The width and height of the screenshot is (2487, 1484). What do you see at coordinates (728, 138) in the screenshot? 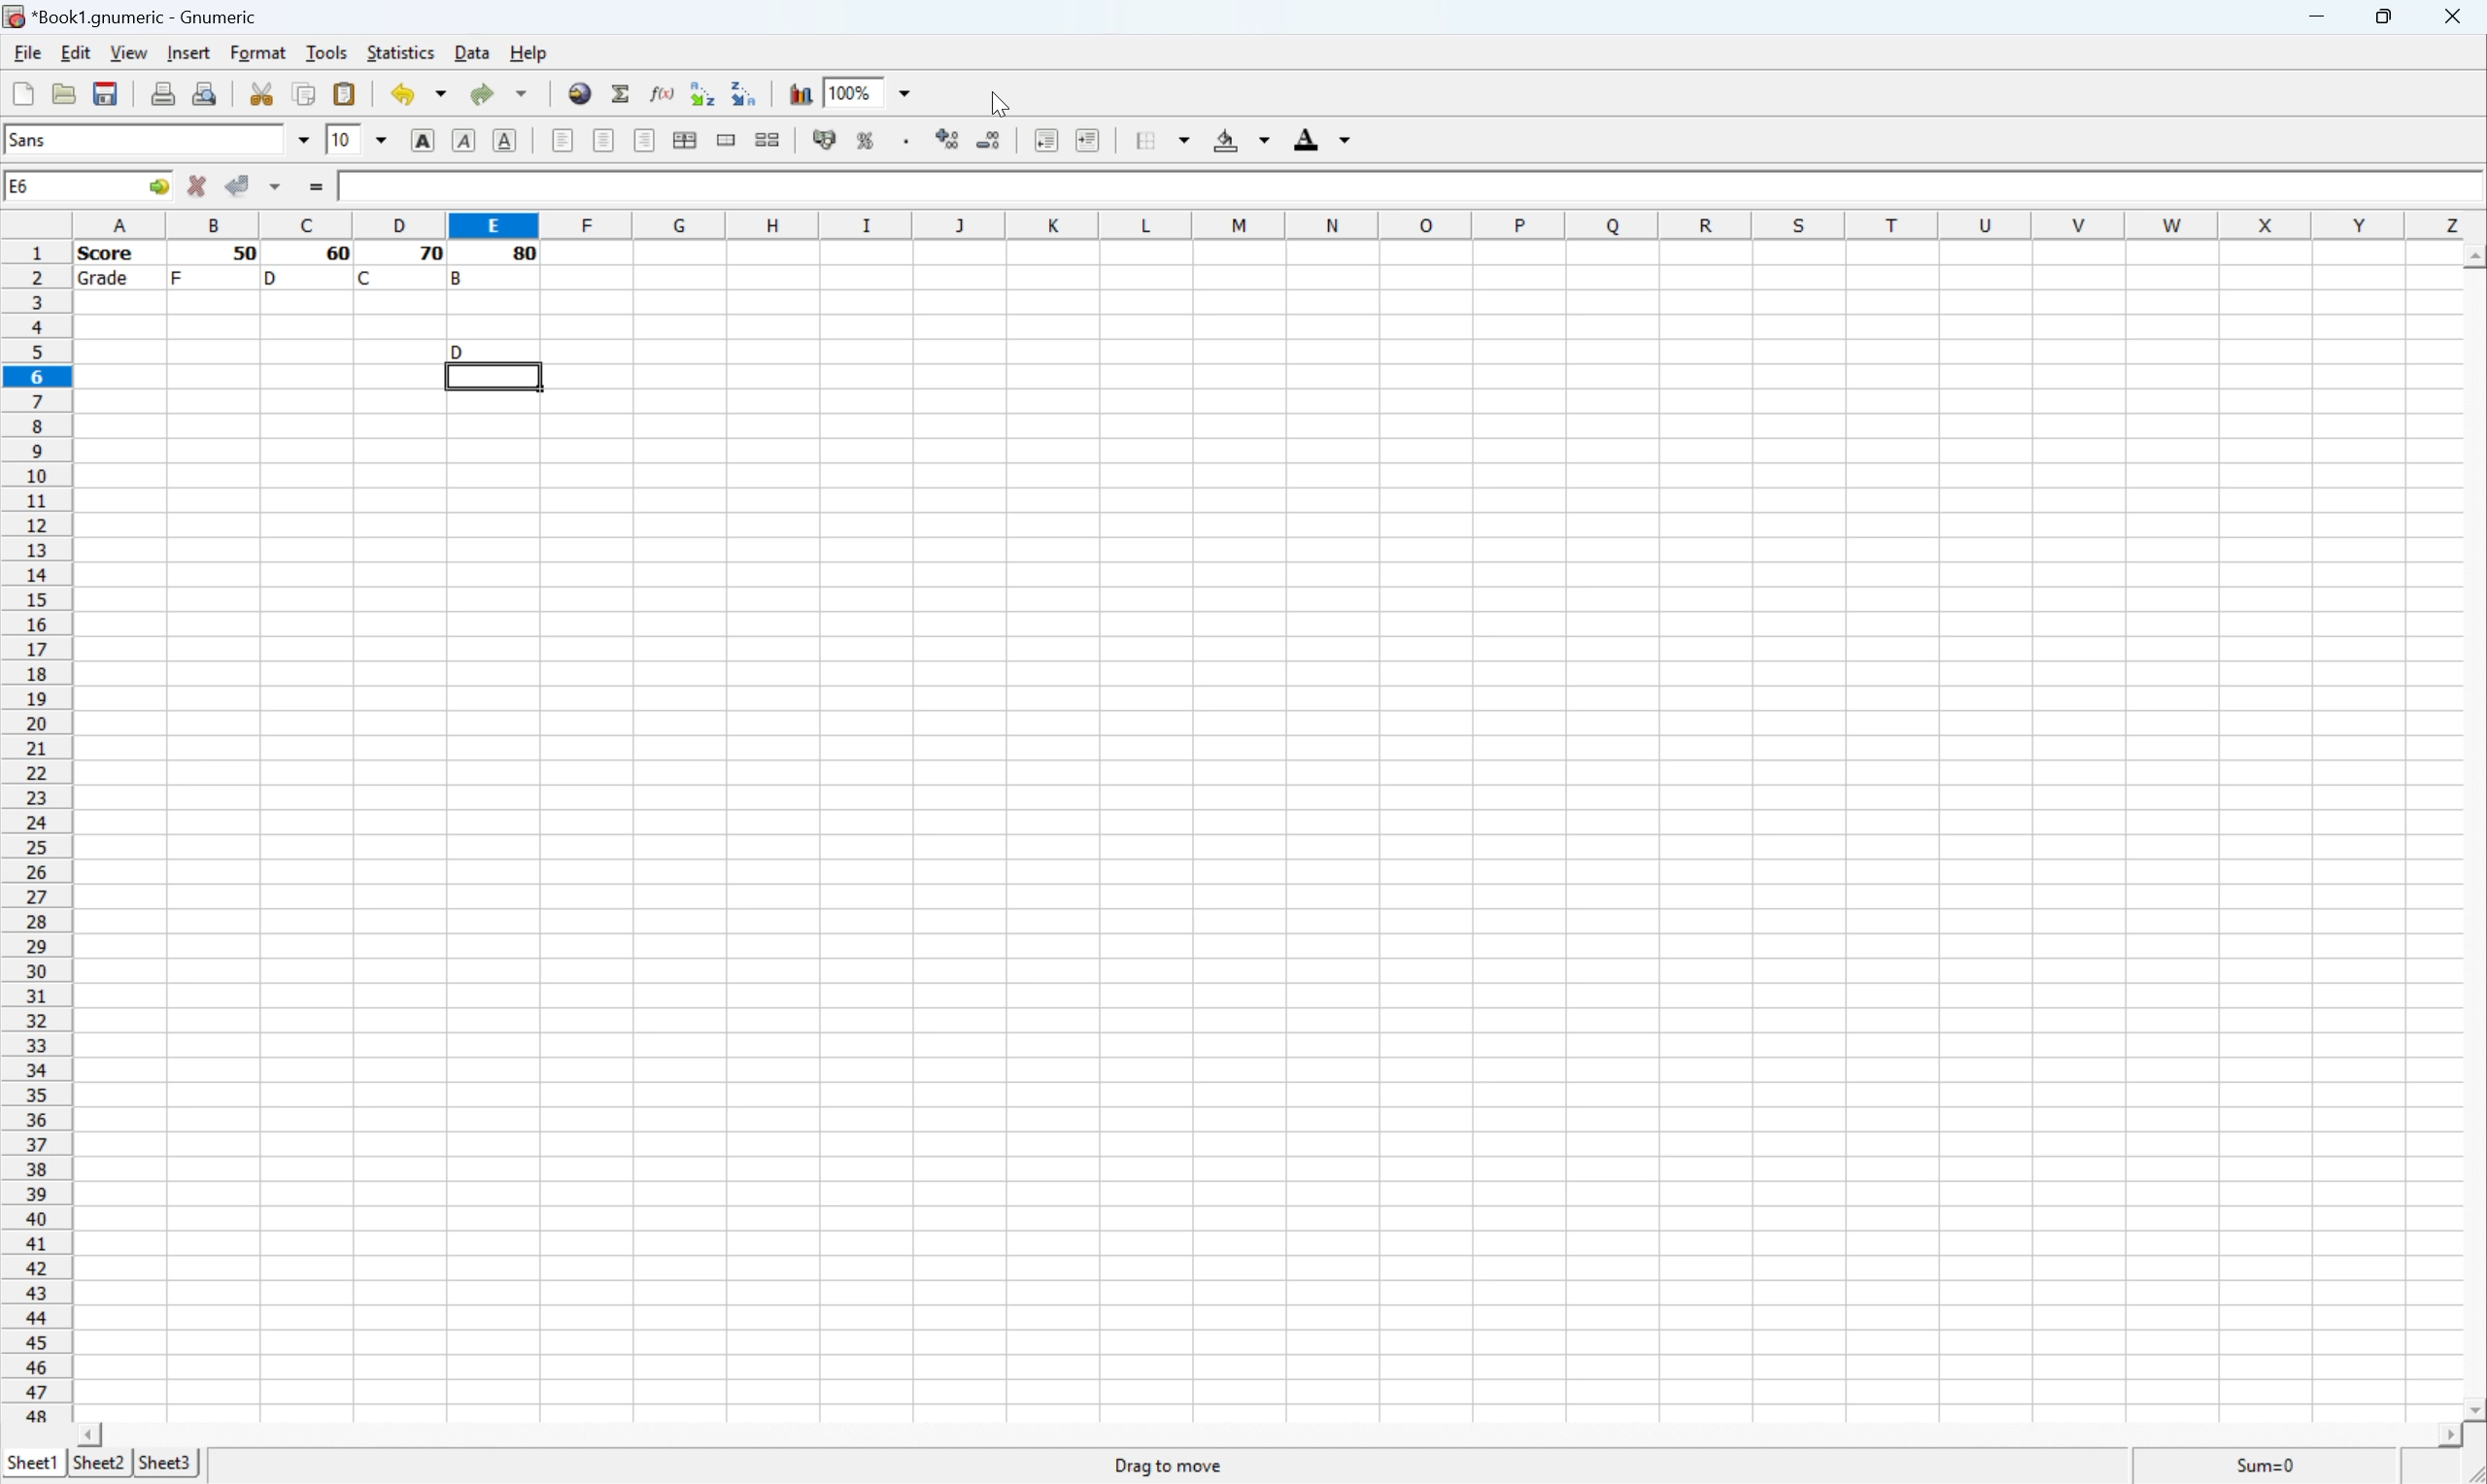
I see `Merge a range of cells` at bounding box center [728, 138].